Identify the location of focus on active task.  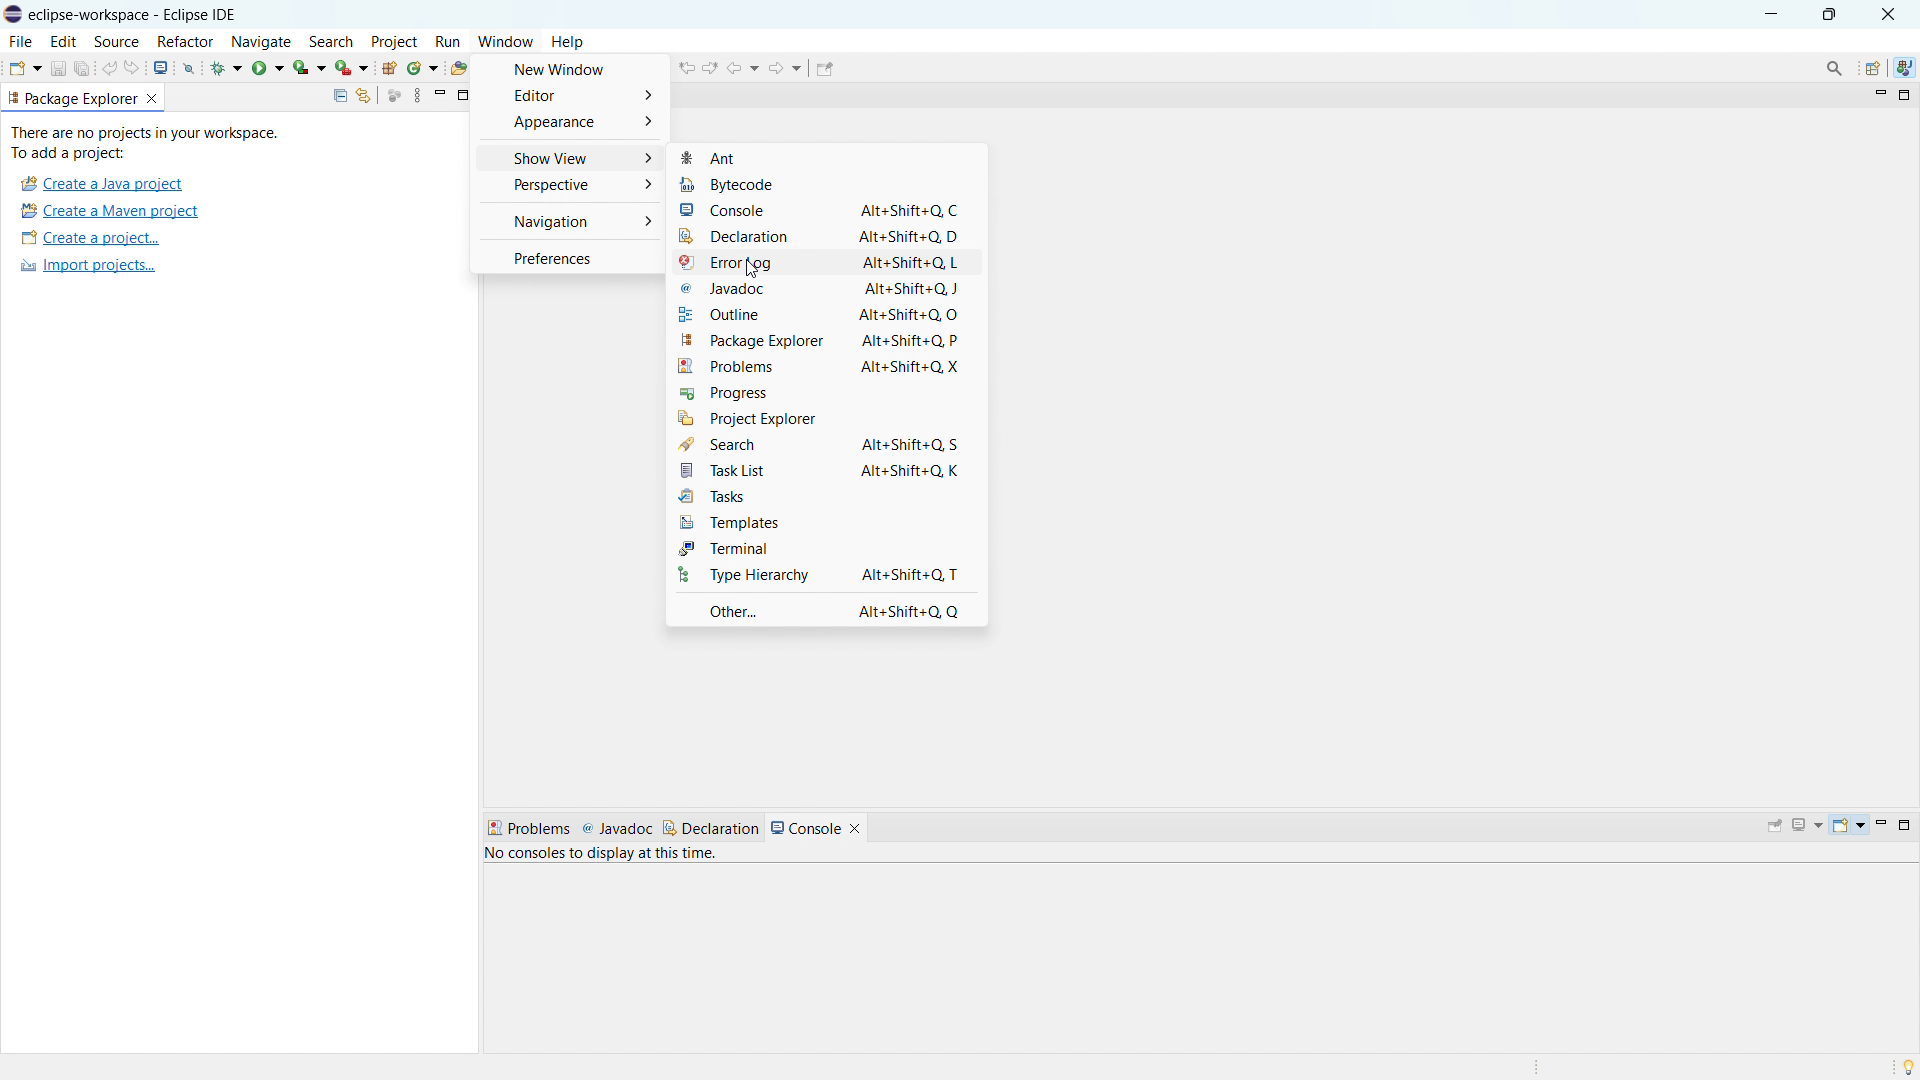
(392, 94).